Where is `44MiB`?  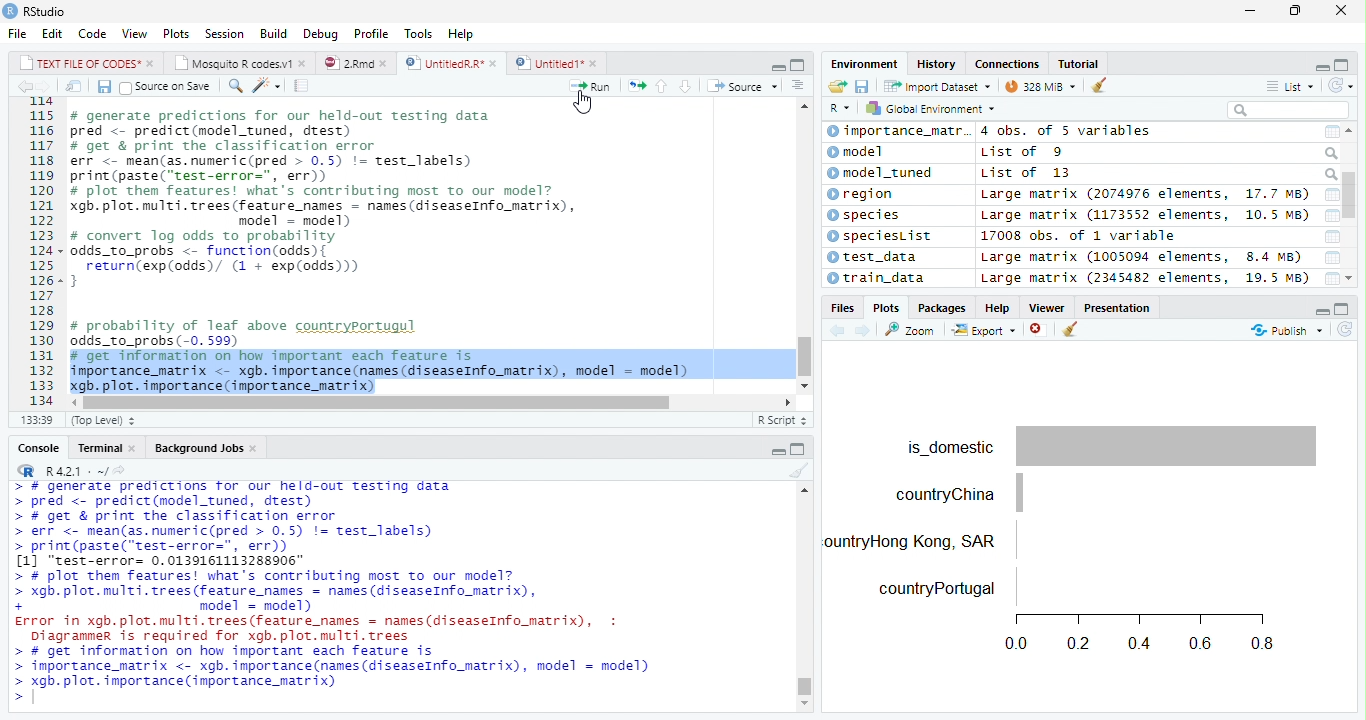
44MiB is located at coordinates (1037, 84).